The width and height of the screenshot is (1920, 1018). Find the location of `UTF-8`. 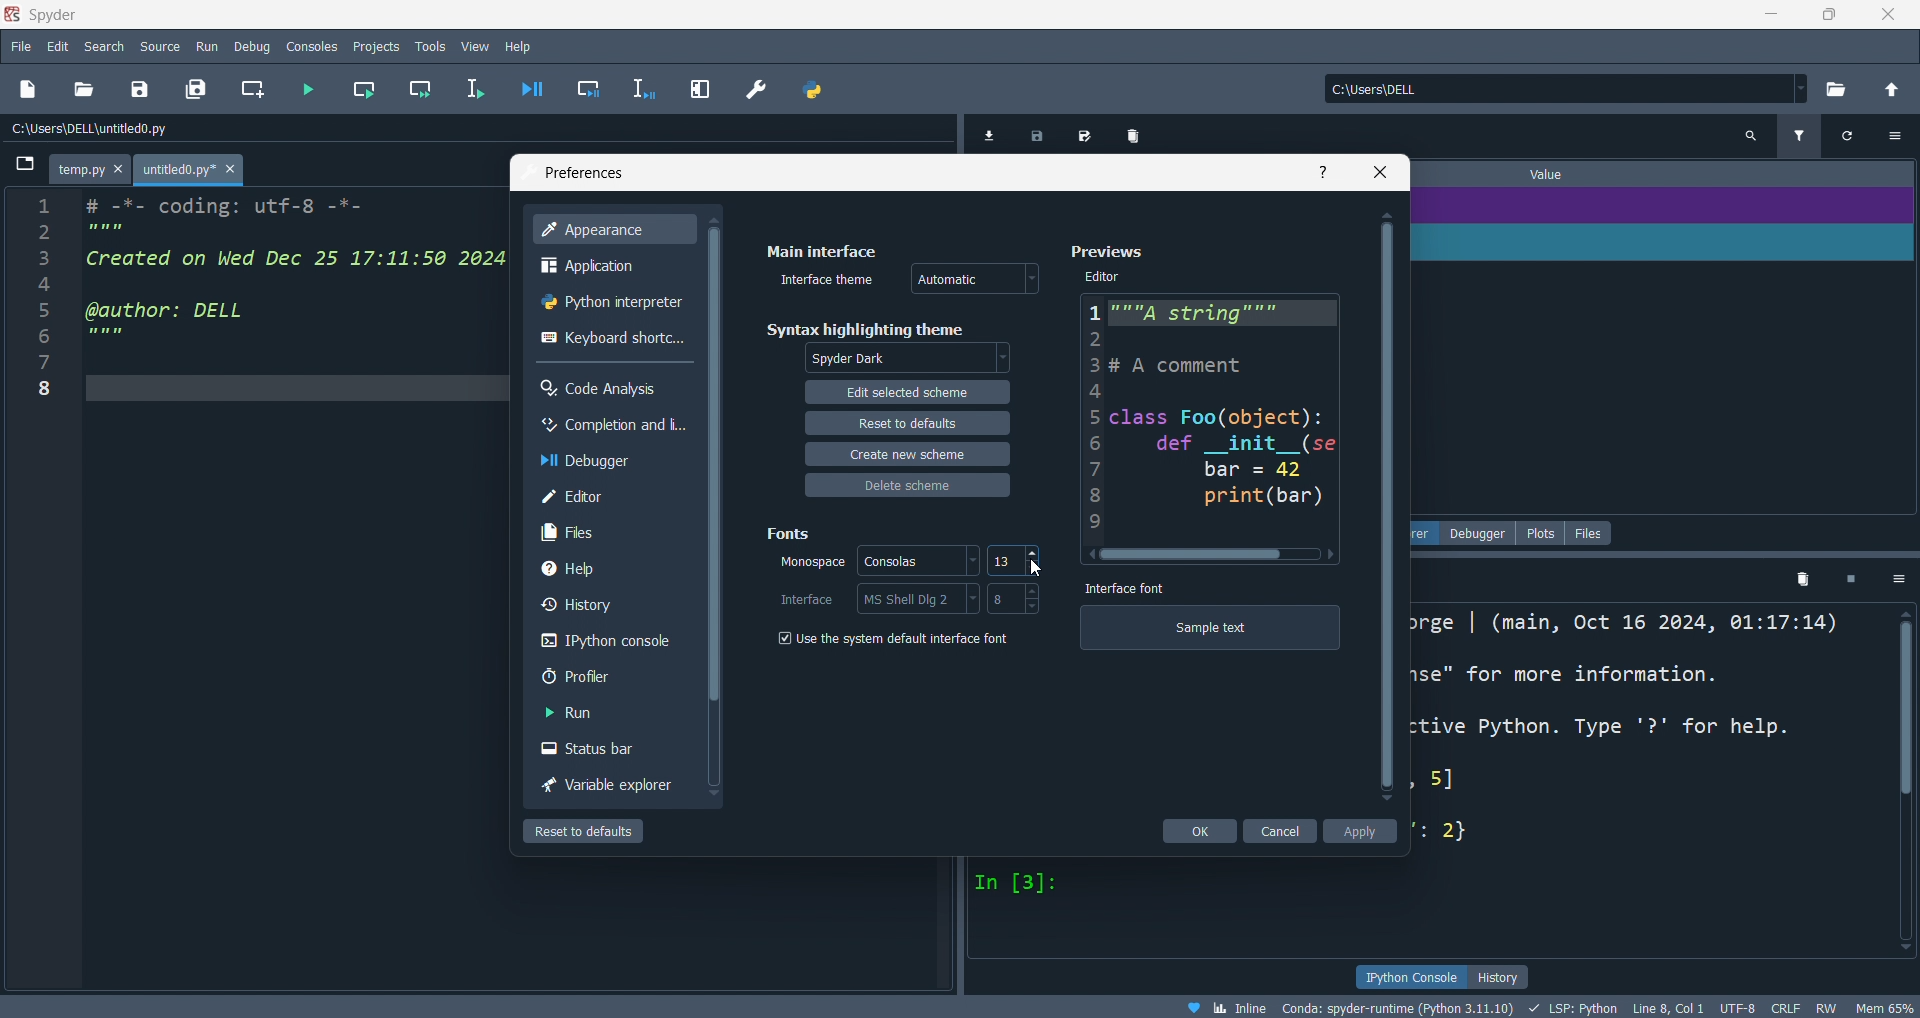

UTF-8 is located at coordinates (1741, 1005).